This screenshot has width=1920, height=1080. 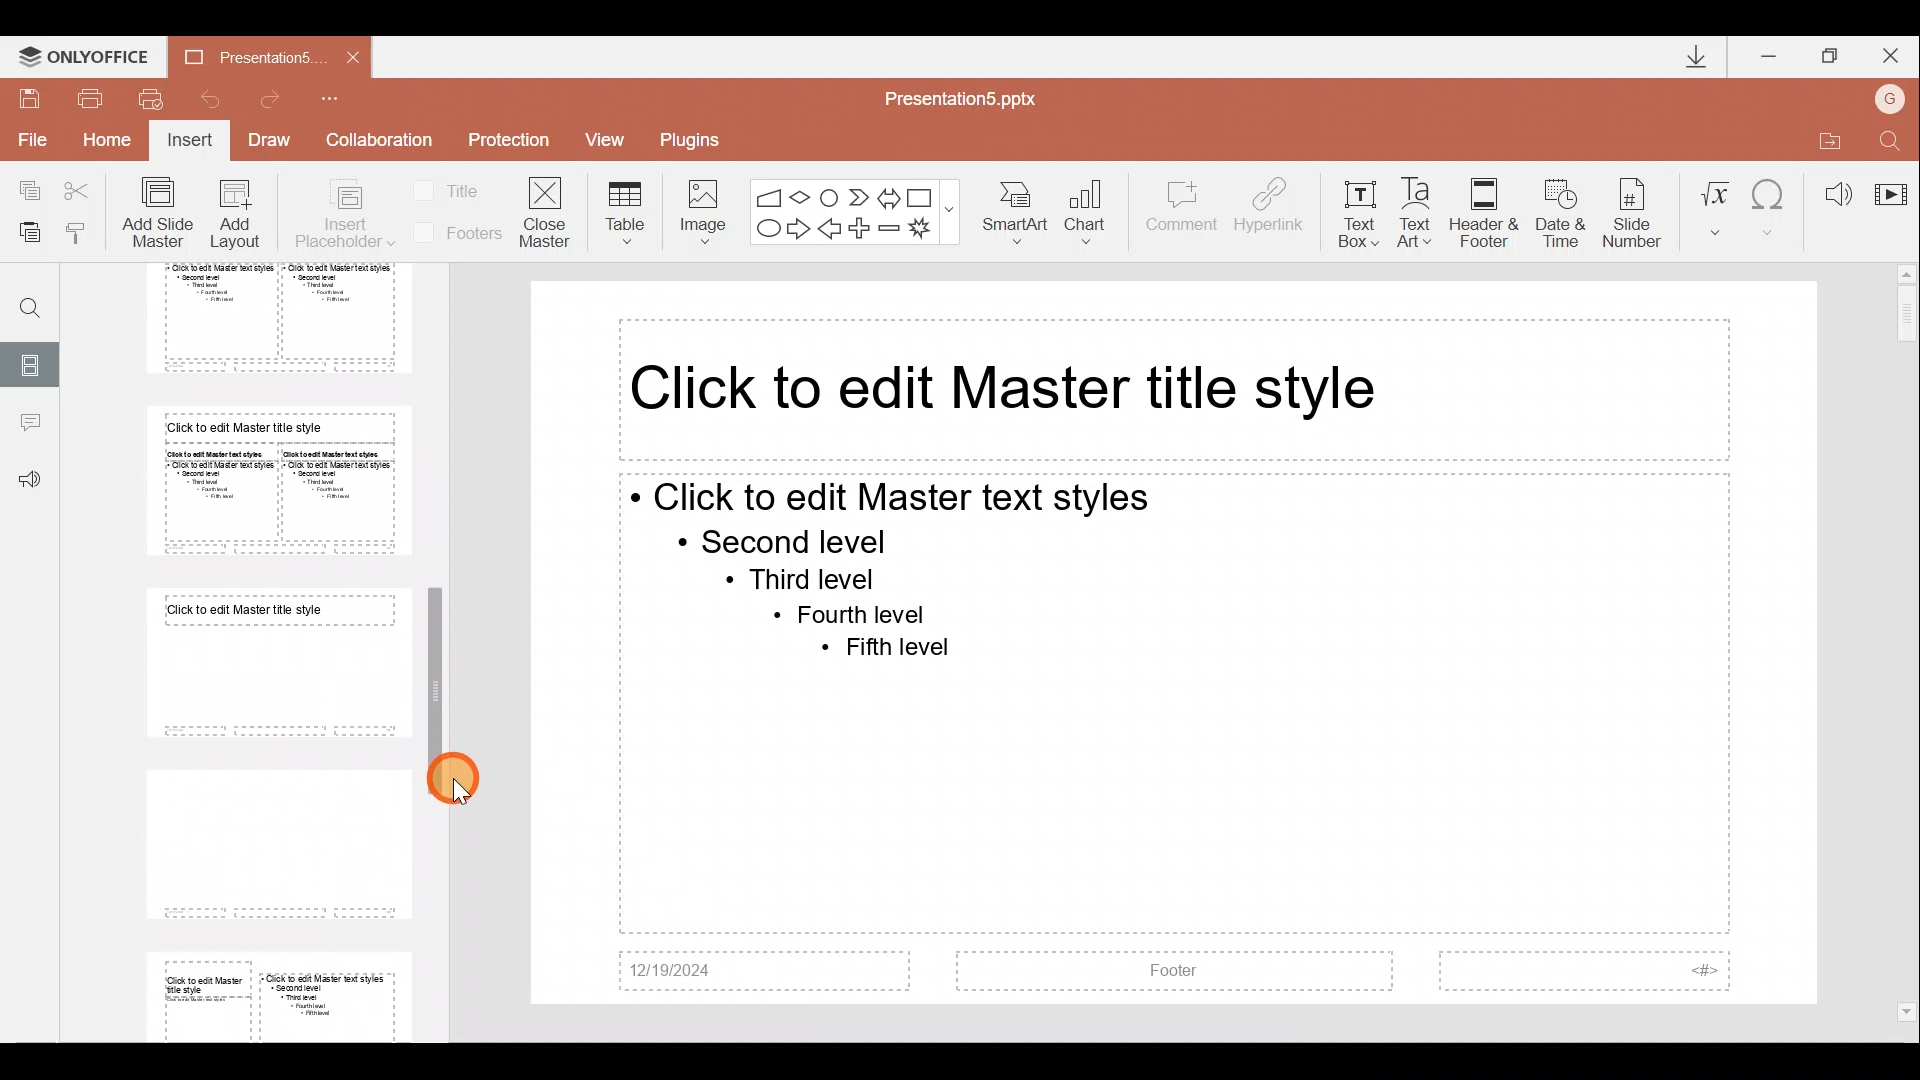 What do you see at coordinates (150, 100) in the screenshot?
I see `Quick print` at bounding box center [150, 100].